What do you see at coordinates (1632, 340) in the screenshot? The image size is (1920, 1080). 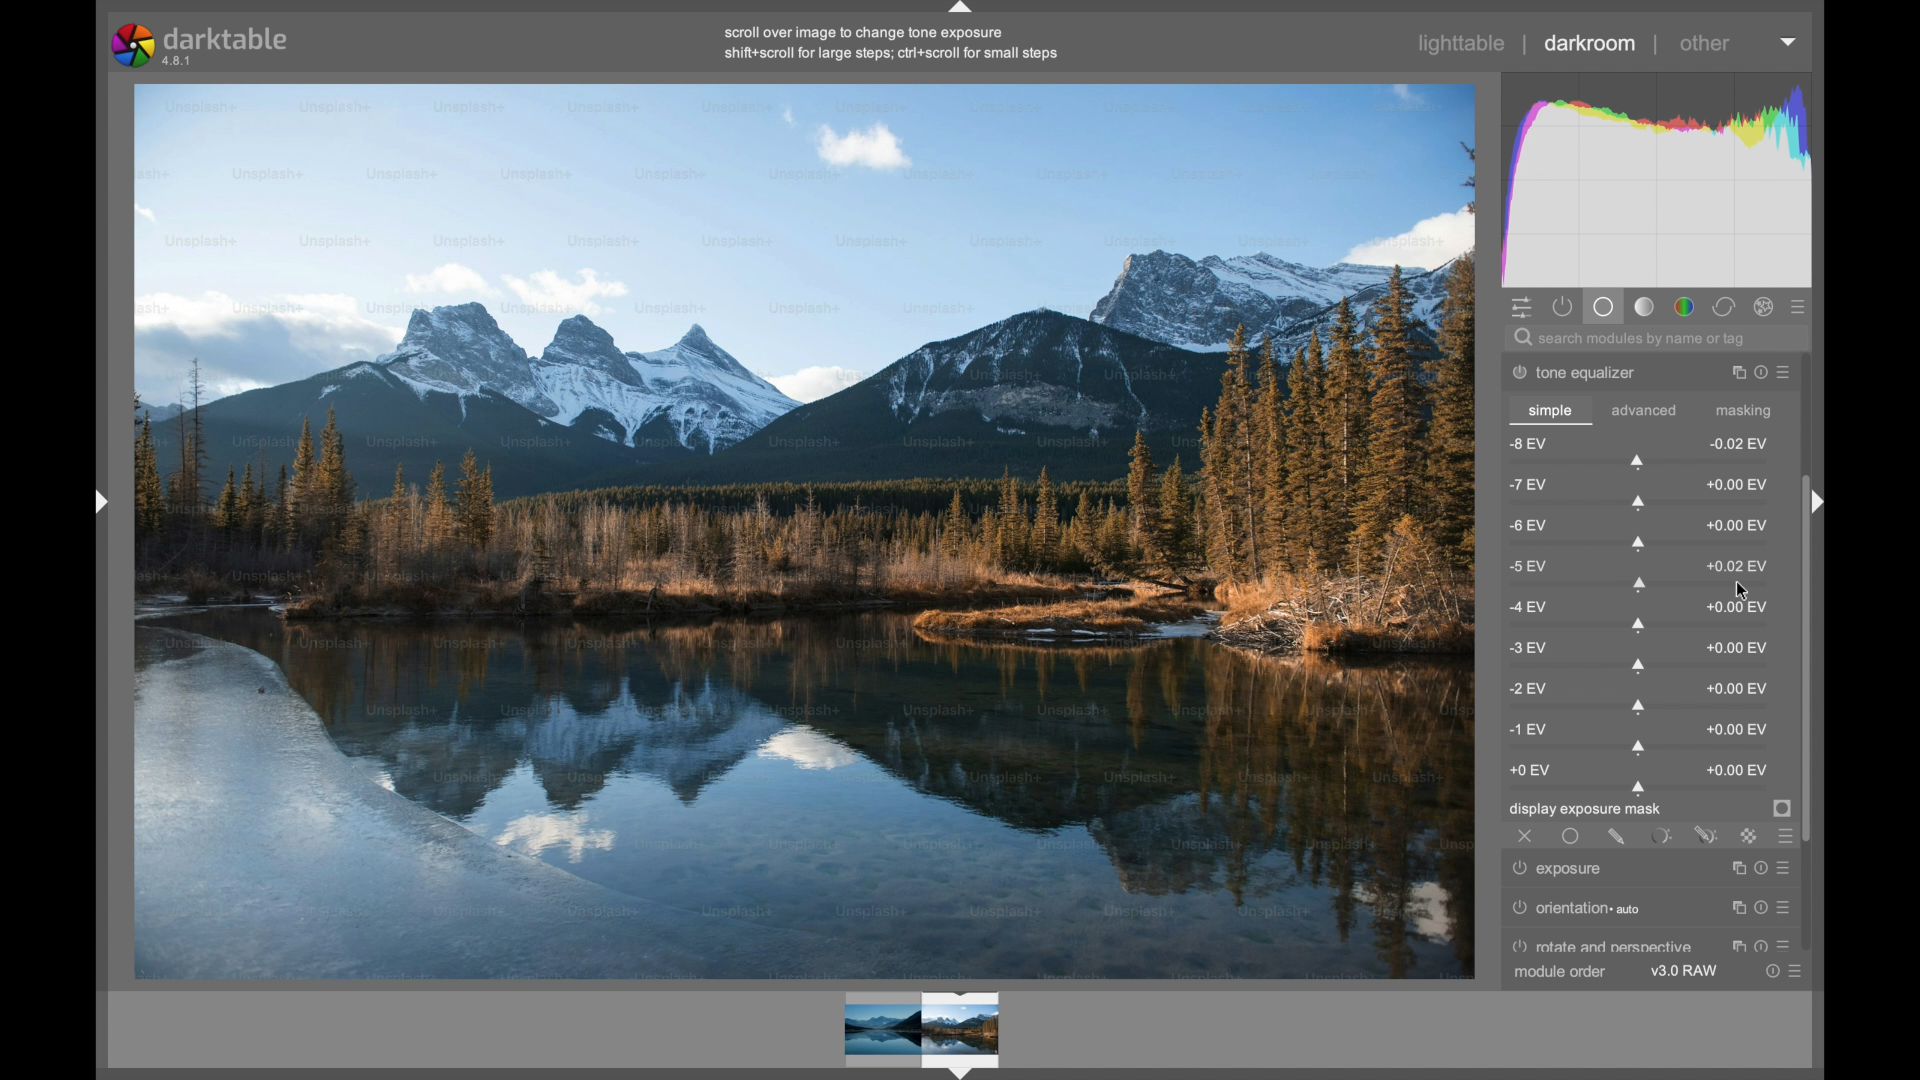 I see `search modules by name or tag` at bounding box center [1632, 340].